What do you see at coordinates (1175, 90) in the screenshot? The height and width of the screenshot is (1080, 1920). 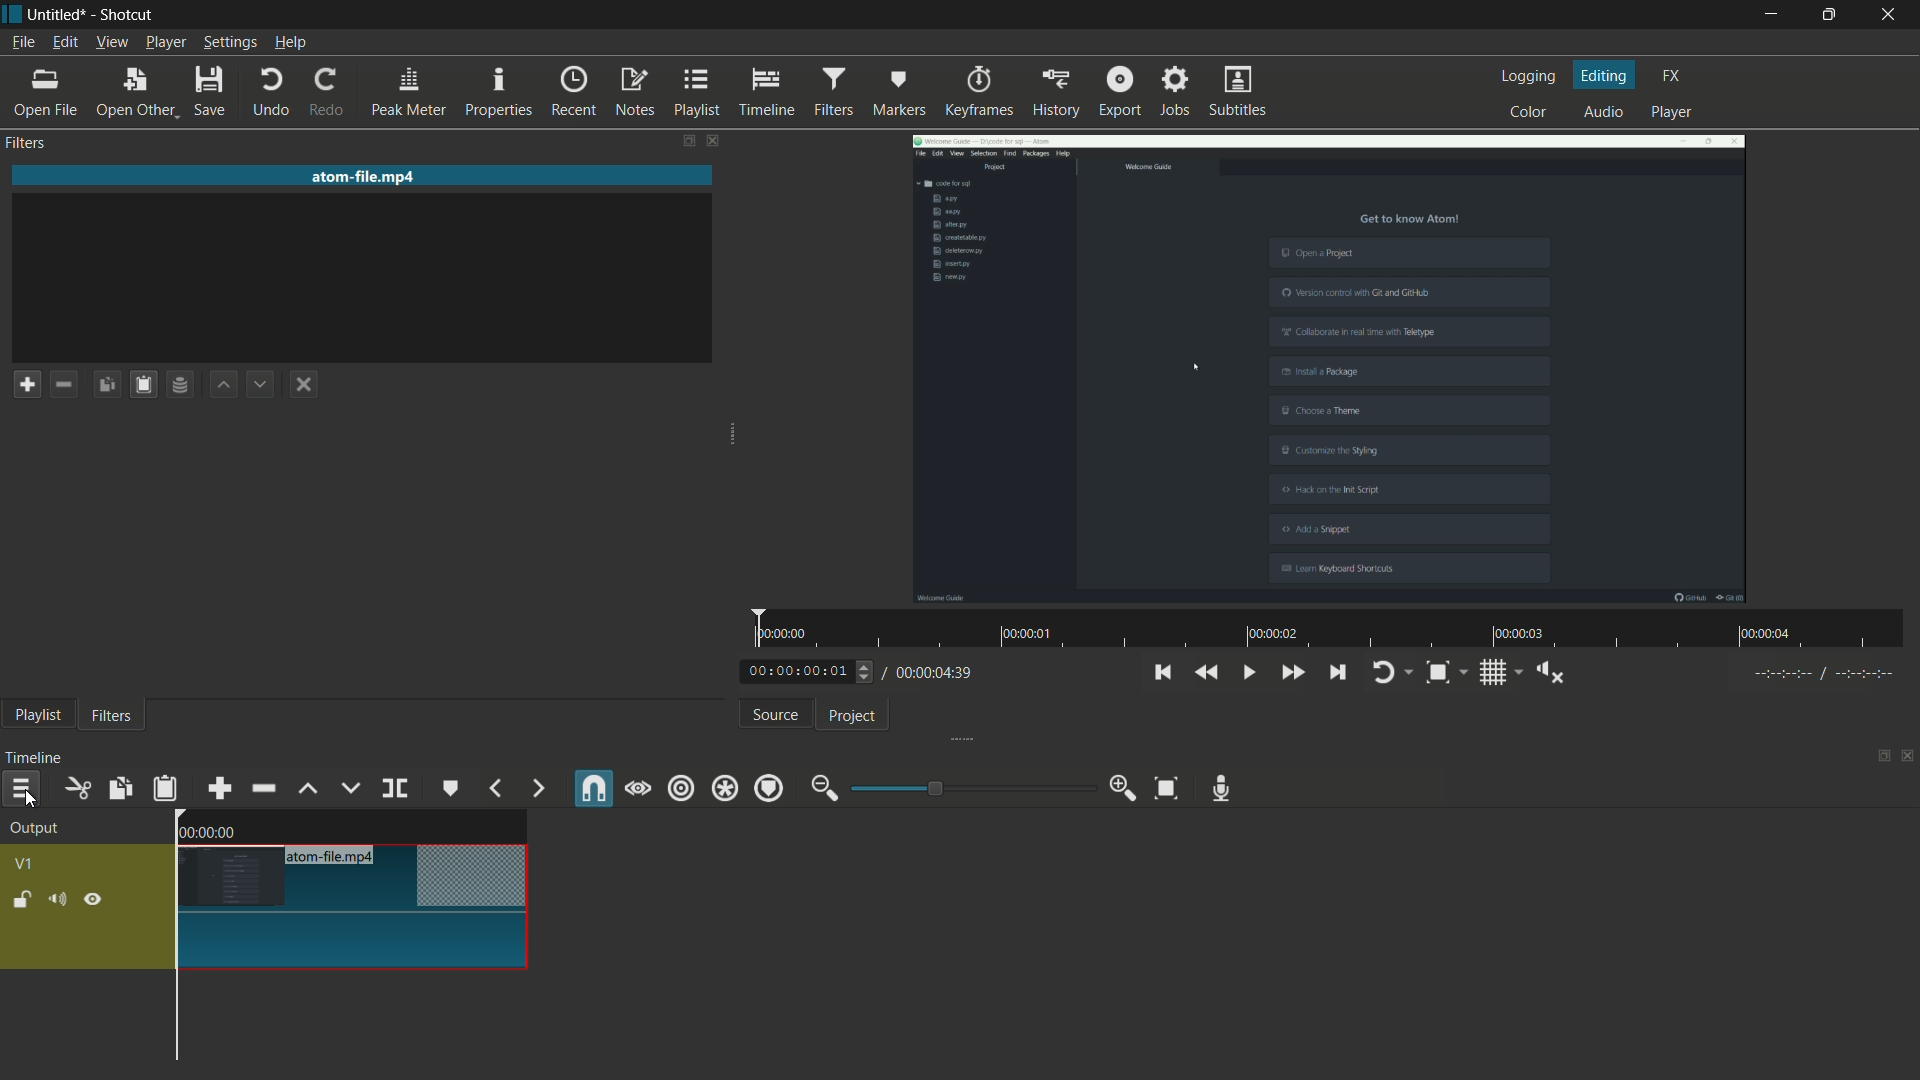 I see `jobs` at bounding box center [1175, 90].